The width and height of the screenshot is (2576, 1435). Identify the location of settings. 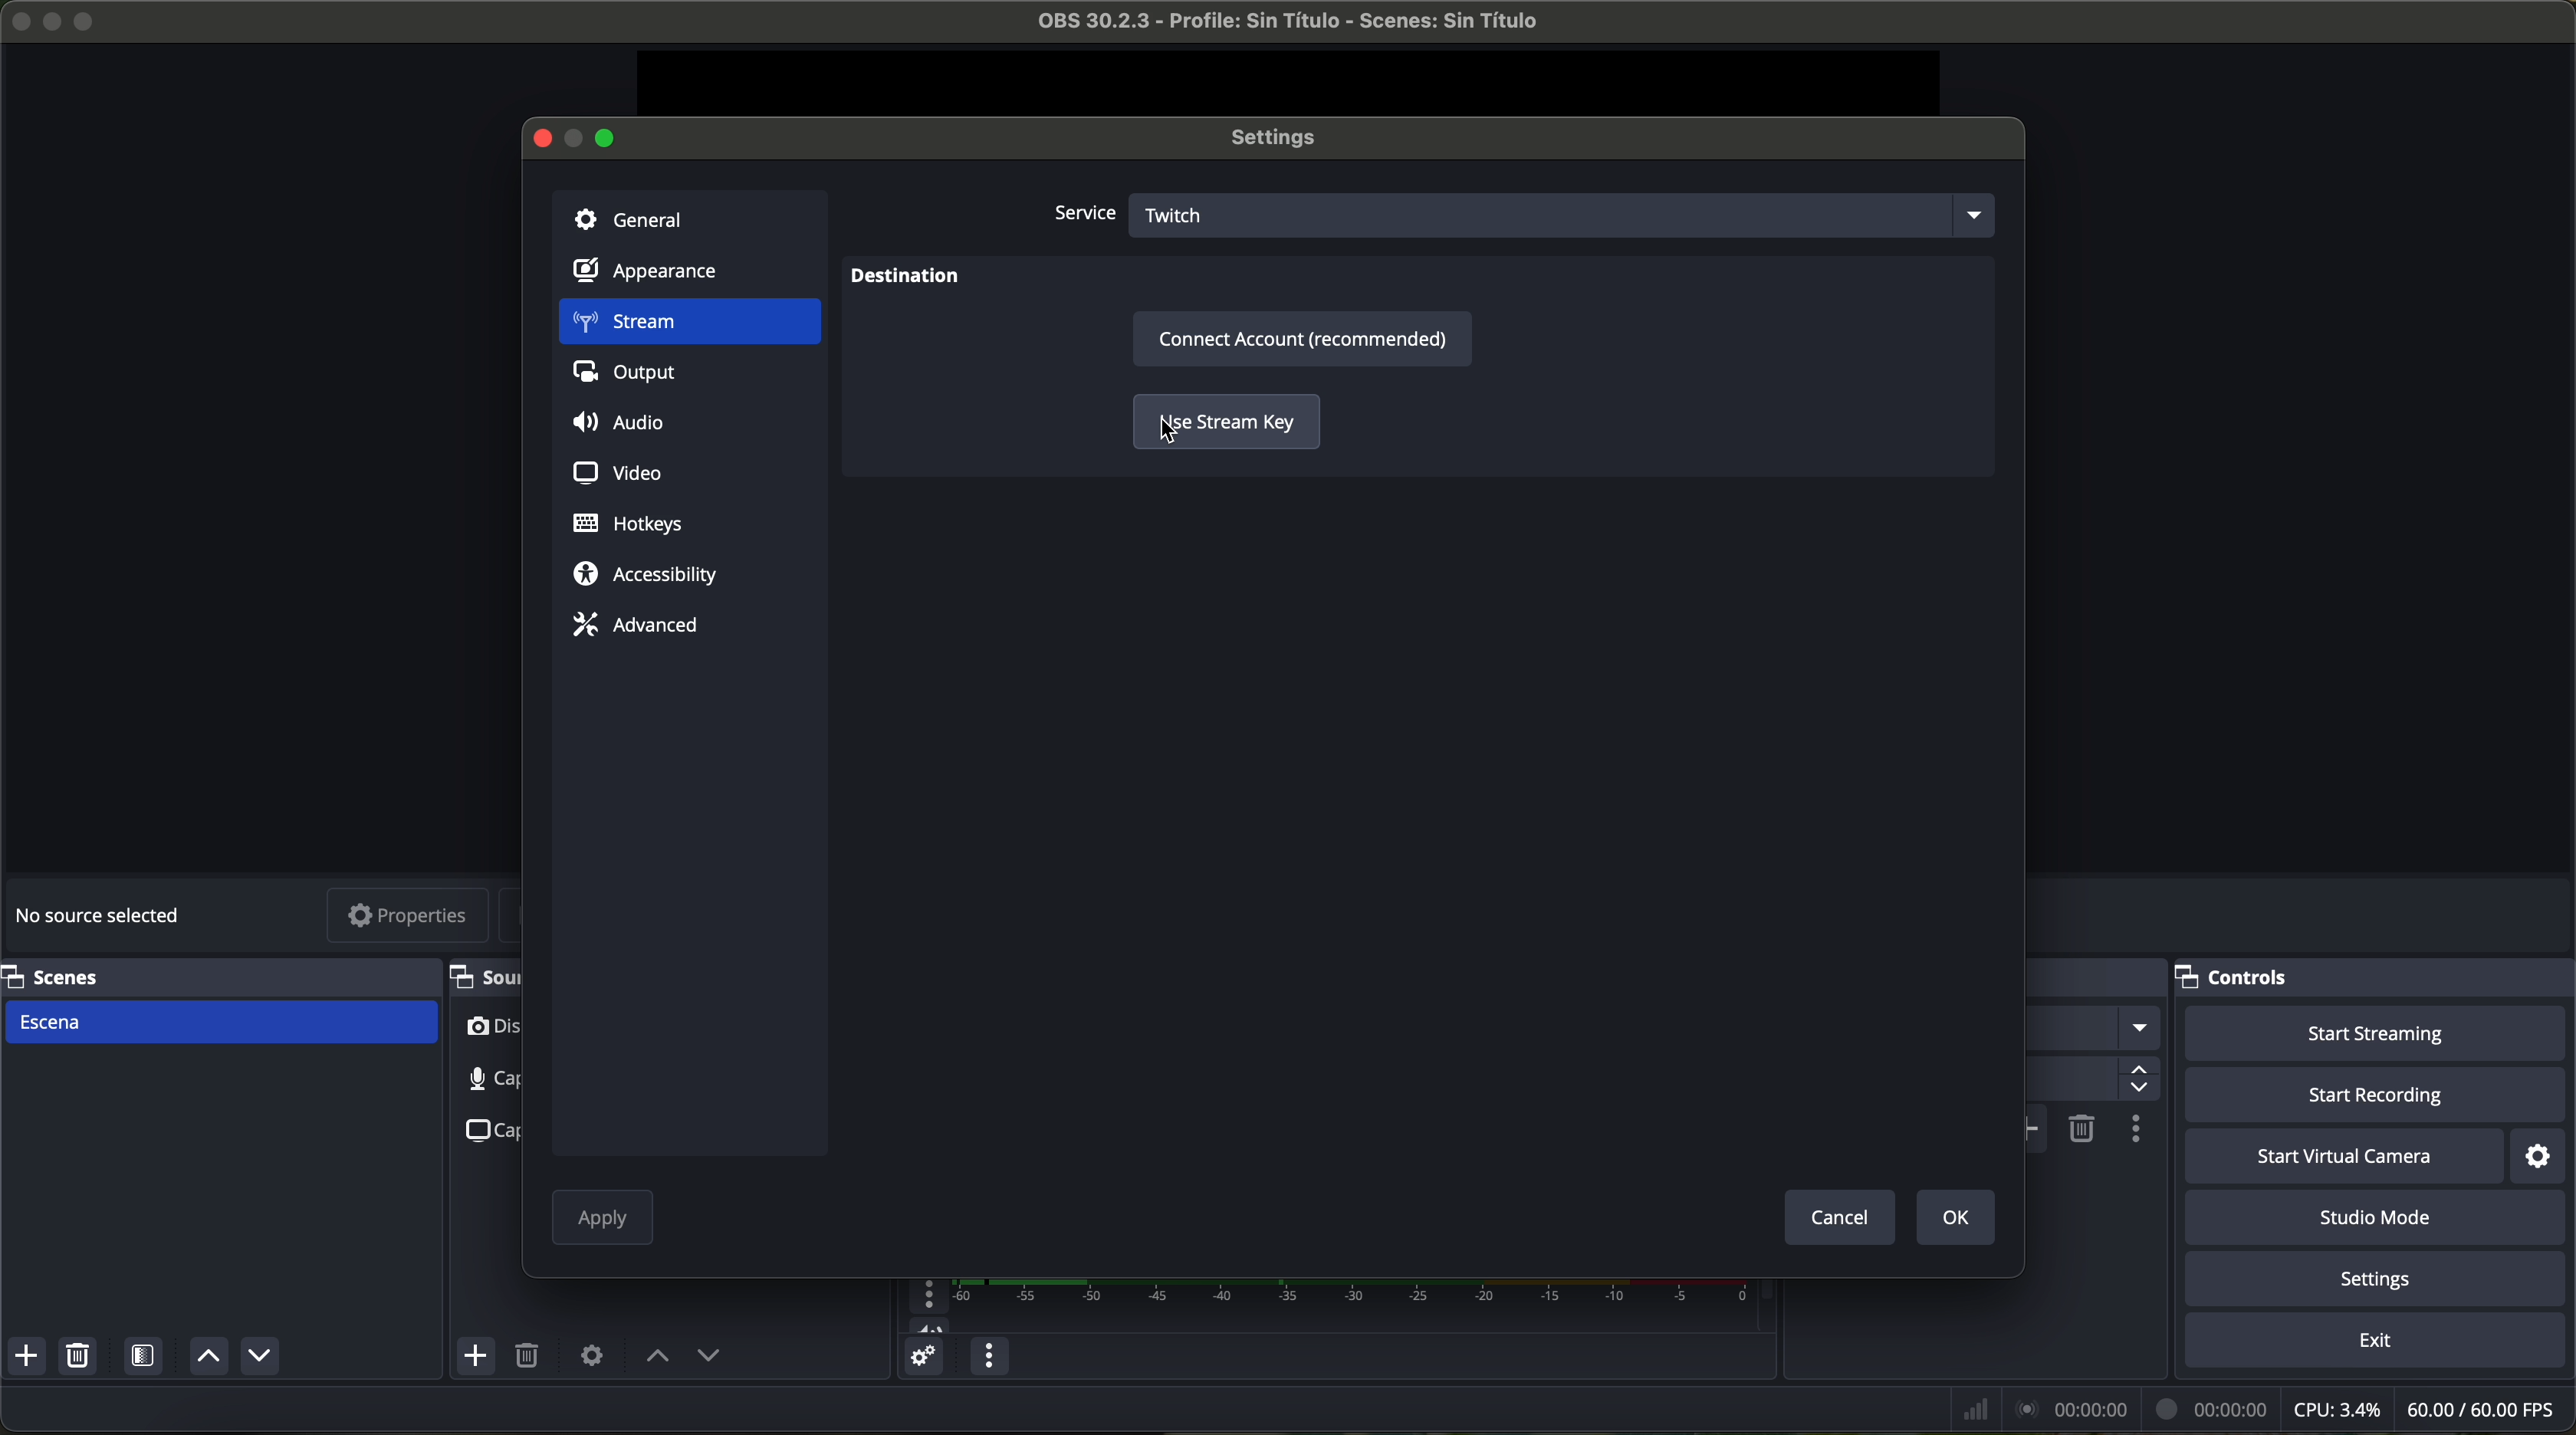
(1283, 139).